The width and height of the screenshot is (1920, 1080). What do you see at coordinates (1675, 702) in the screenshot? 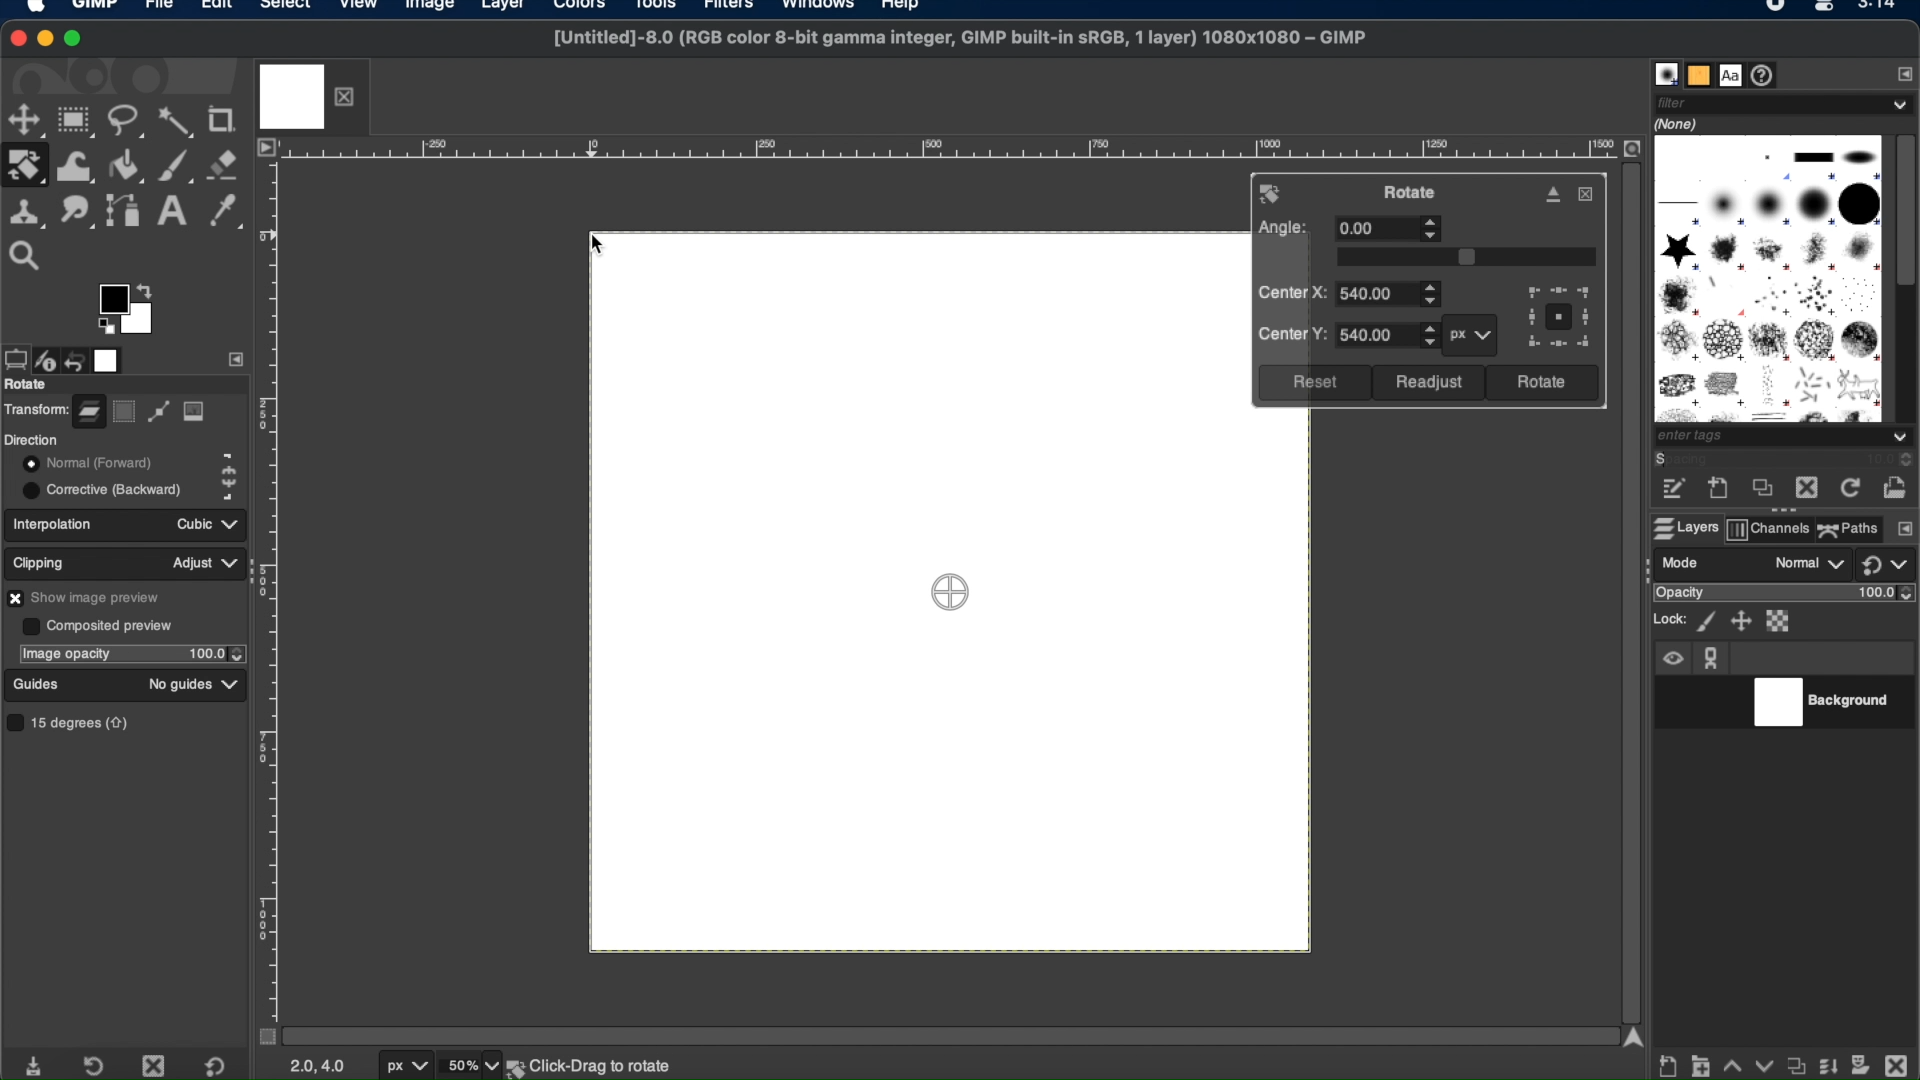
I see `visibility toggle` at bounding box center [1675, 702].